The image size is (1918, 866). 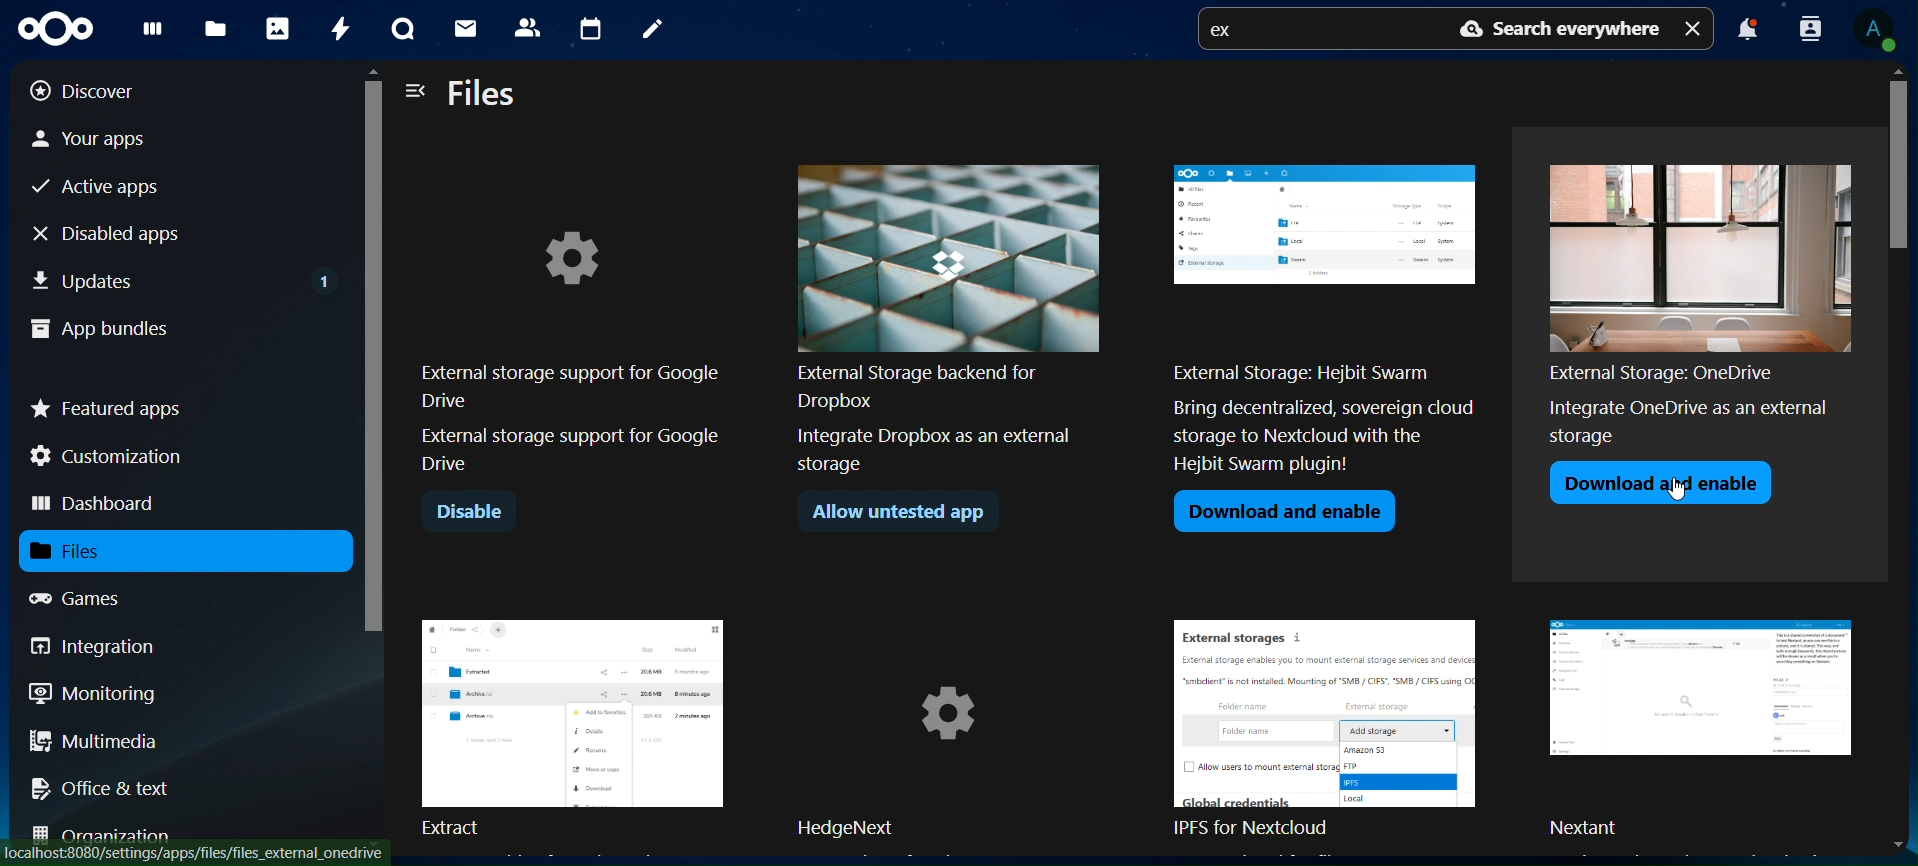 What do you see at coordinates (98, 91) in the screenshot?
I see `discover` at bounding box center [98, 91].